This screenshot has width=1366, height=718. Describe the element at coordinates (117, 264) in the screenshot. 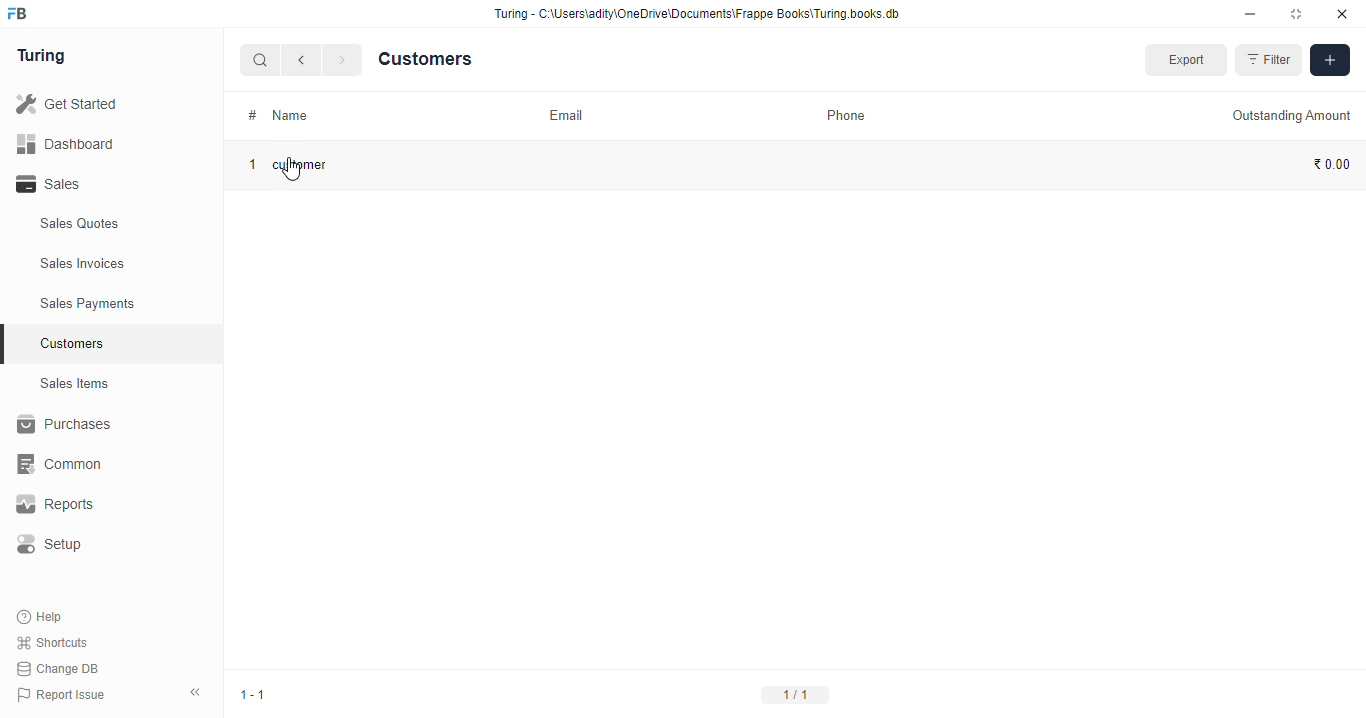

I see `Sales Invoices` at that location.